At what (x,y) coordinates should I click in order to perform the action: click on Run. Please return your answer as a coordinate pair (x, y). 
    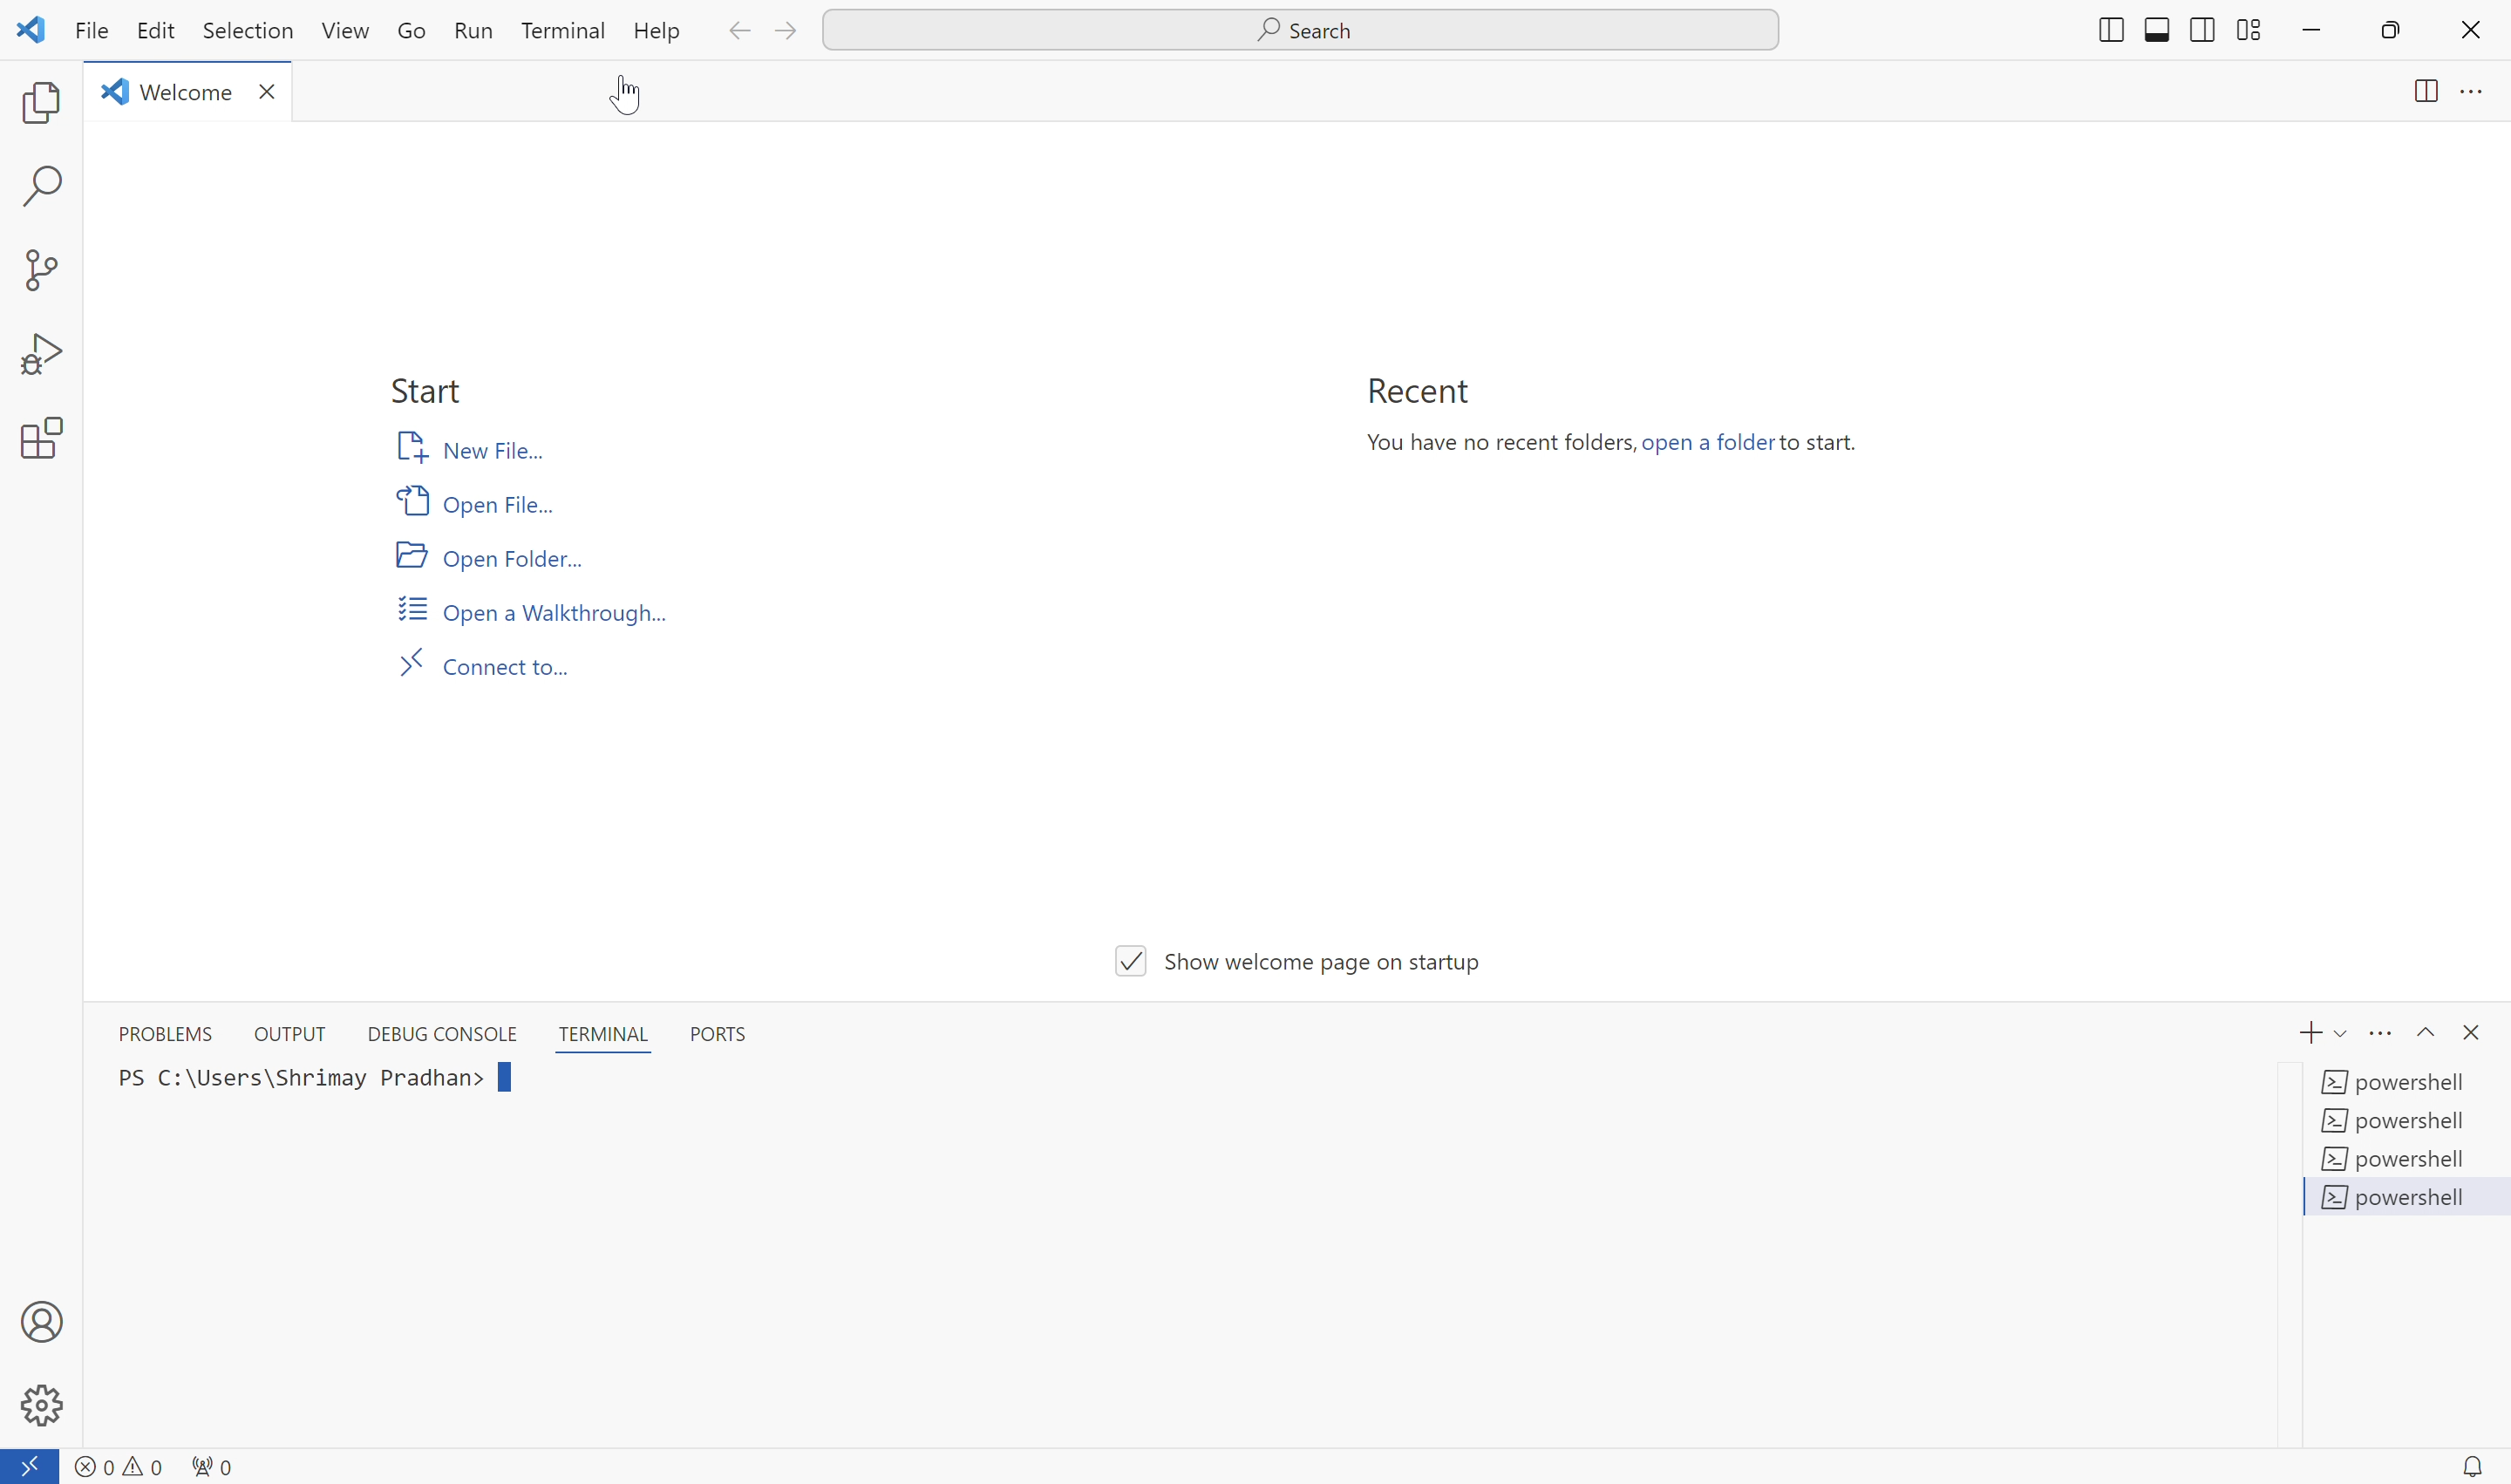
    Looking at the image, I should click on (472, 29).